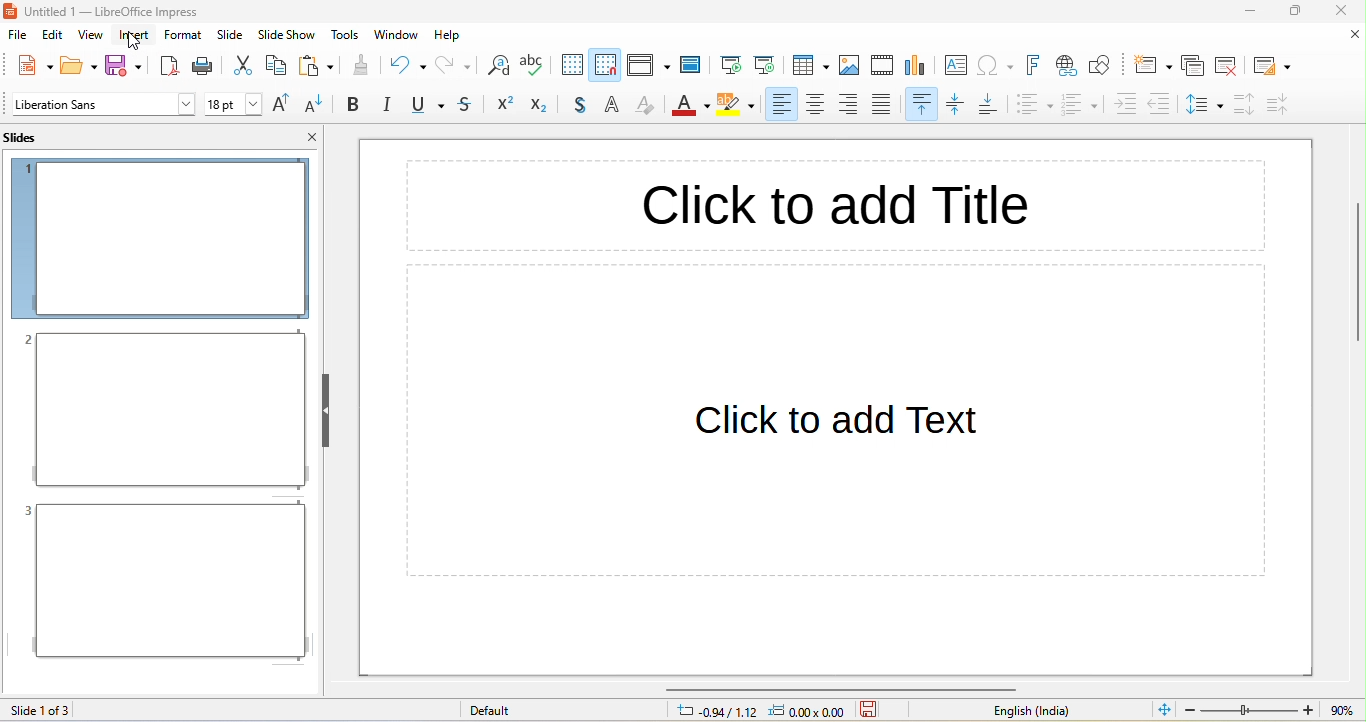 The width and height of the screenshot is (1366, 722). Describe the element at coordinates (183, 34) in the screenshot. I see `format` at that location.